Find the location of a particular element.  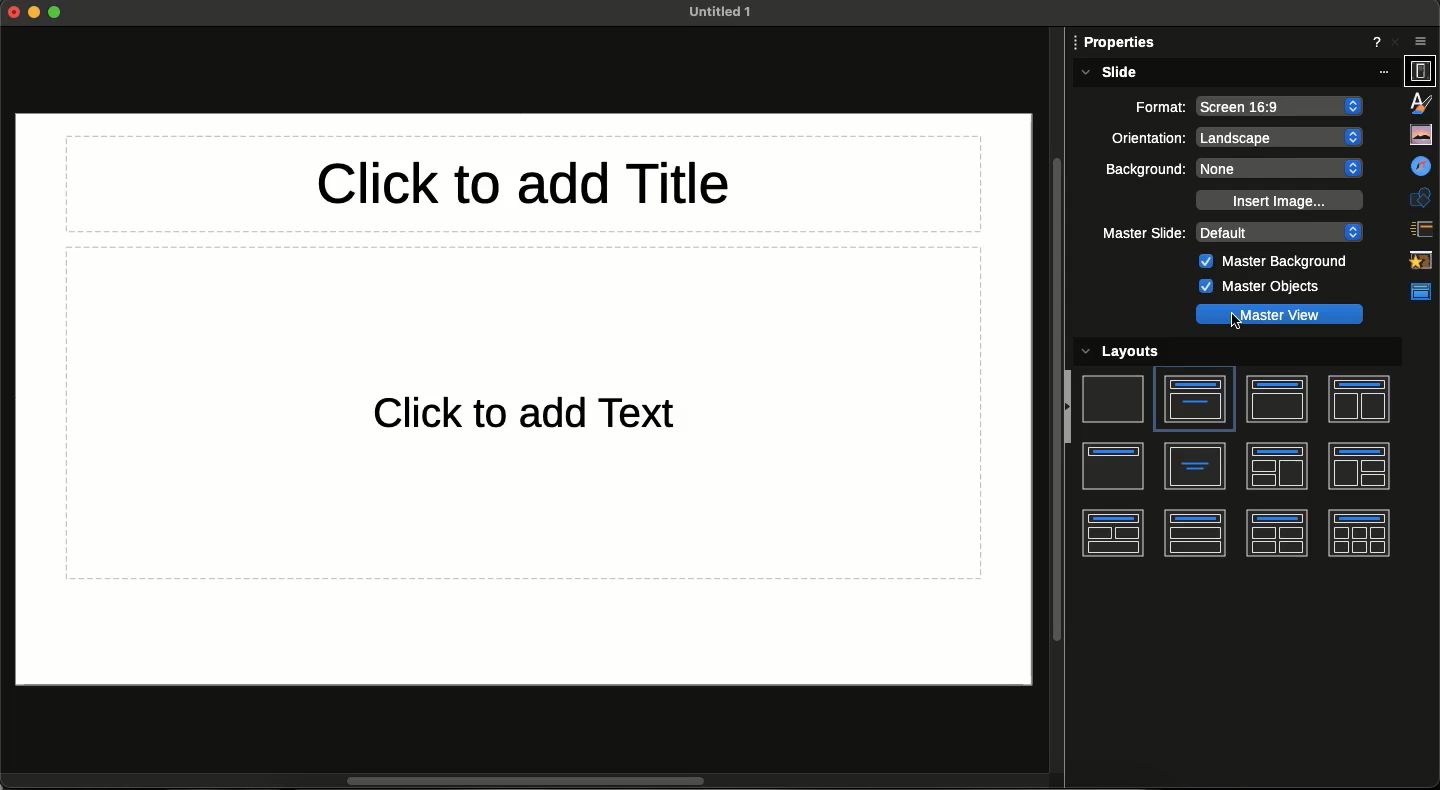

Title and text box is located at coordinates (1194, 399).